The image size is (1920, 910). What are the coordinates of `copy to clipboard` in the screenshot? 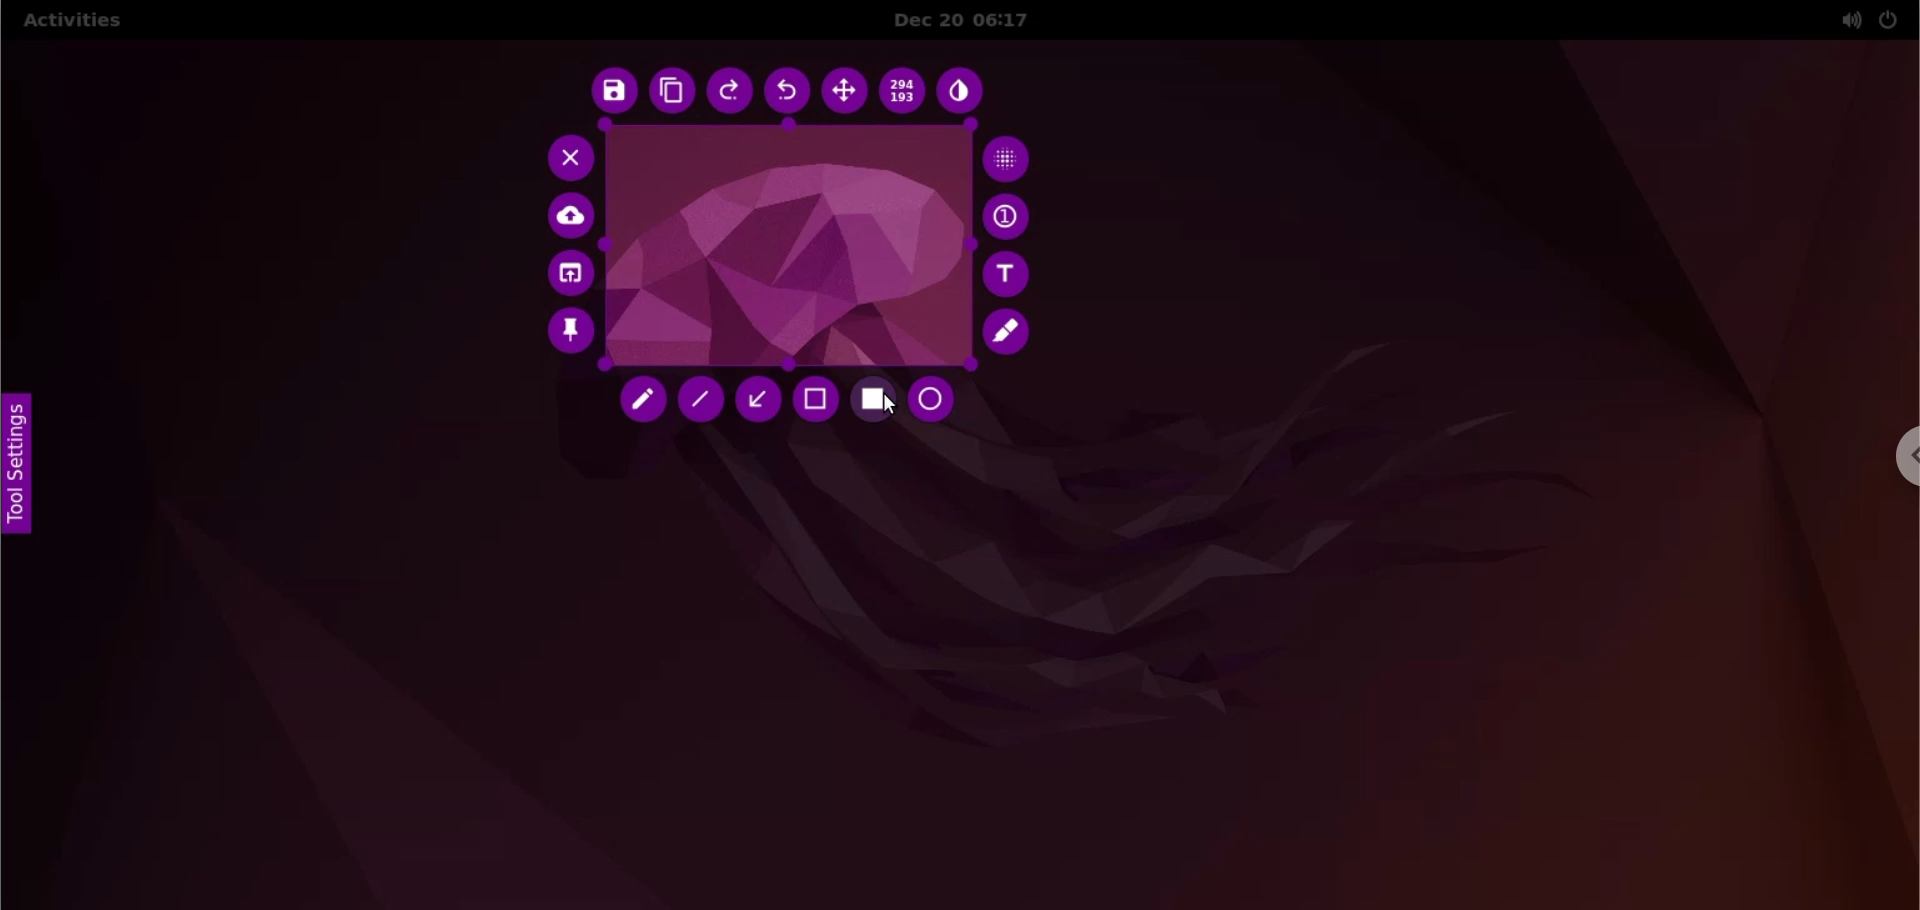 It's located at (671, 92).